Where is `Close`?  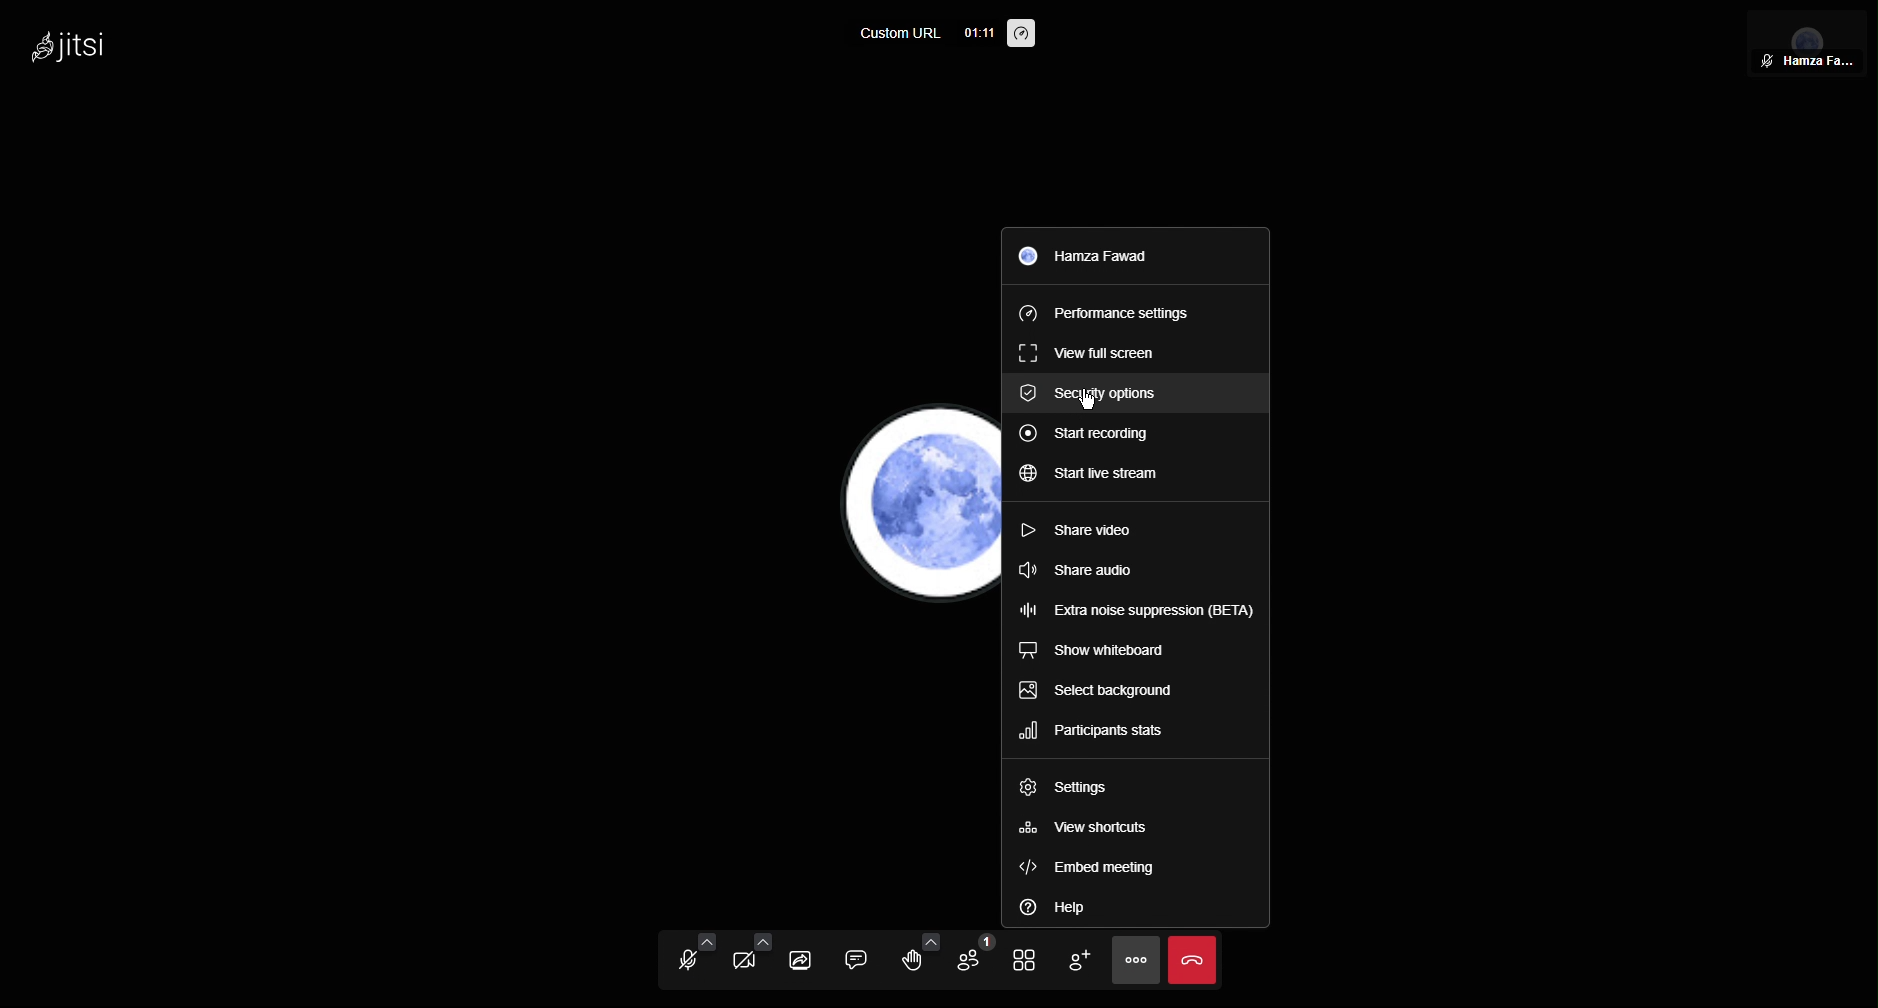
Close is located at coordinates (1193, 961).